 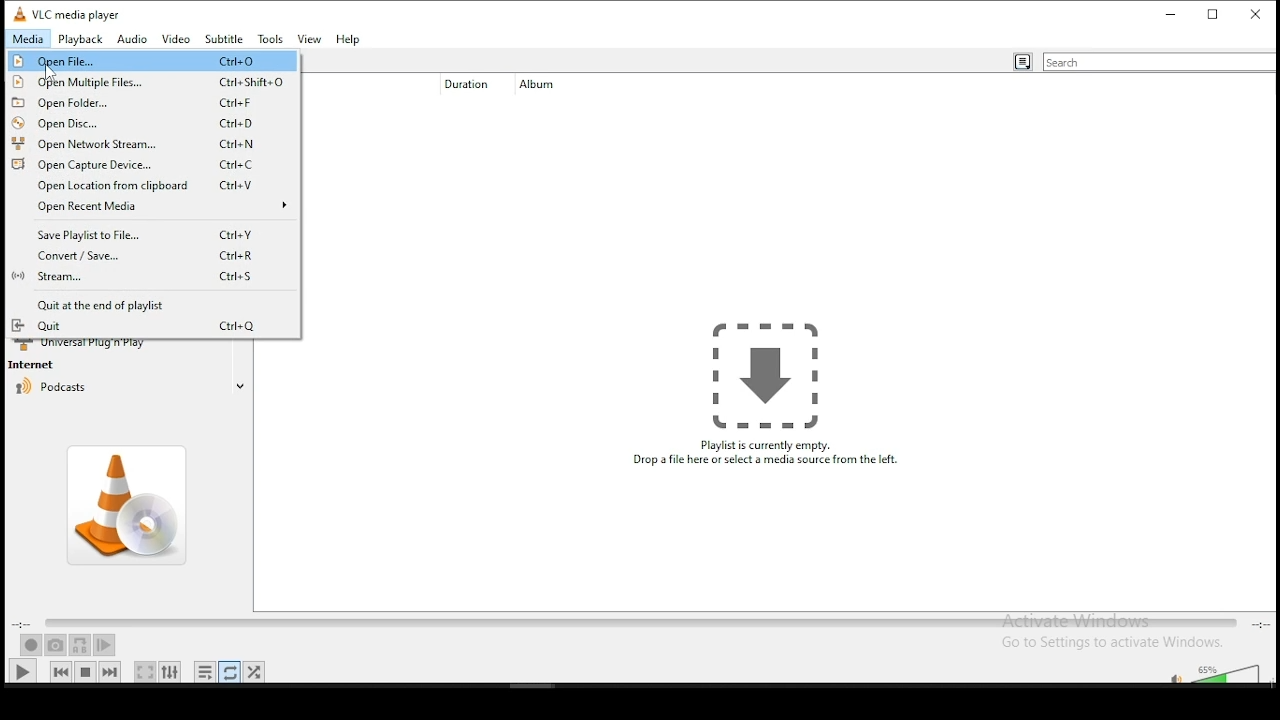 I want to click on random, so click(x=254, y=672).